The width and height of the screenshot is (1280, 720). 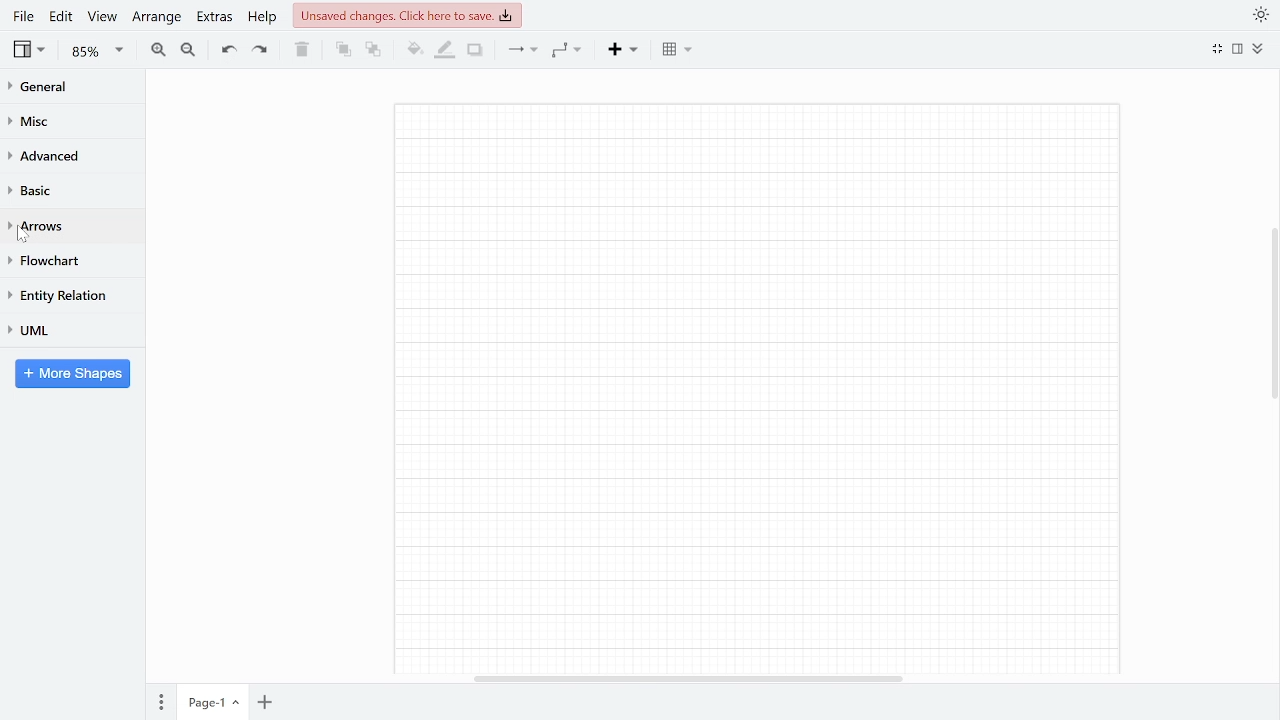 What do you see at coordinates (38, 123) in the screenshot?
I see `Misc` at bounding box center [38, 123].